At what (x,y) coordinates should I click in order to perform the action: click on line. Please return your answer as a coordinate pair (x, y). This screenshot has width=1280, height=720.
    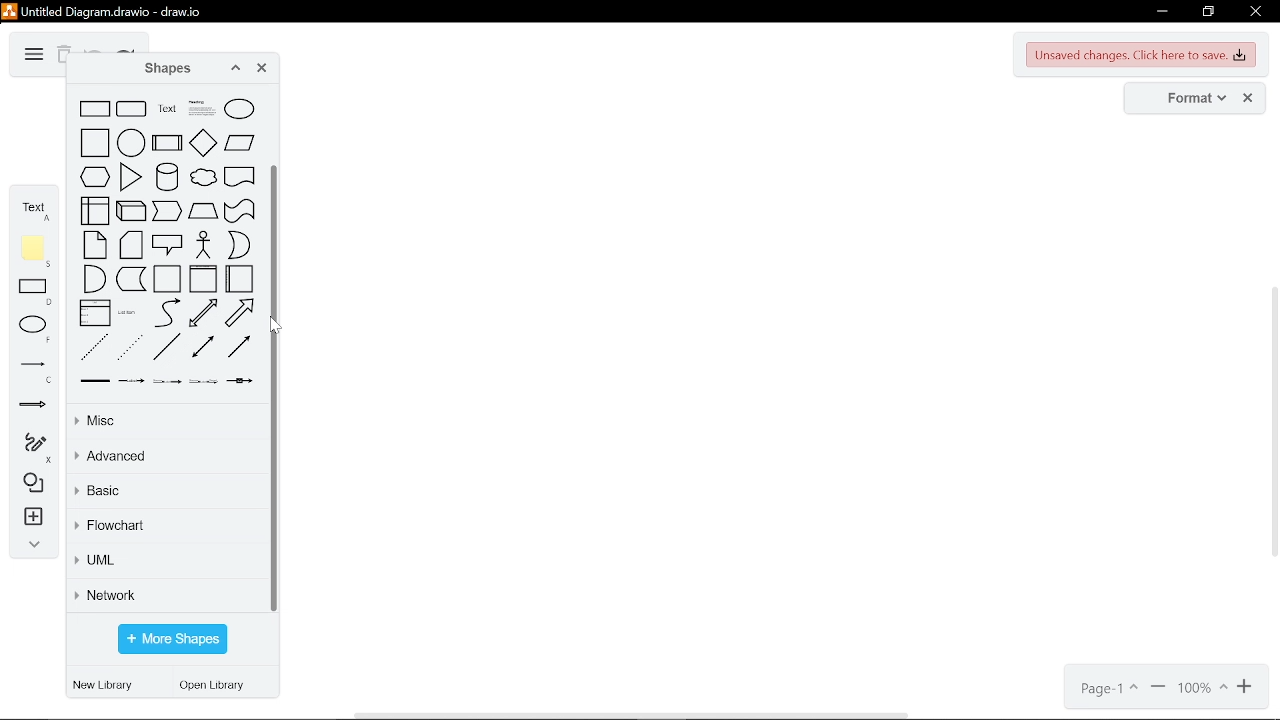
    Looking at the image, I should click on (165, 347).